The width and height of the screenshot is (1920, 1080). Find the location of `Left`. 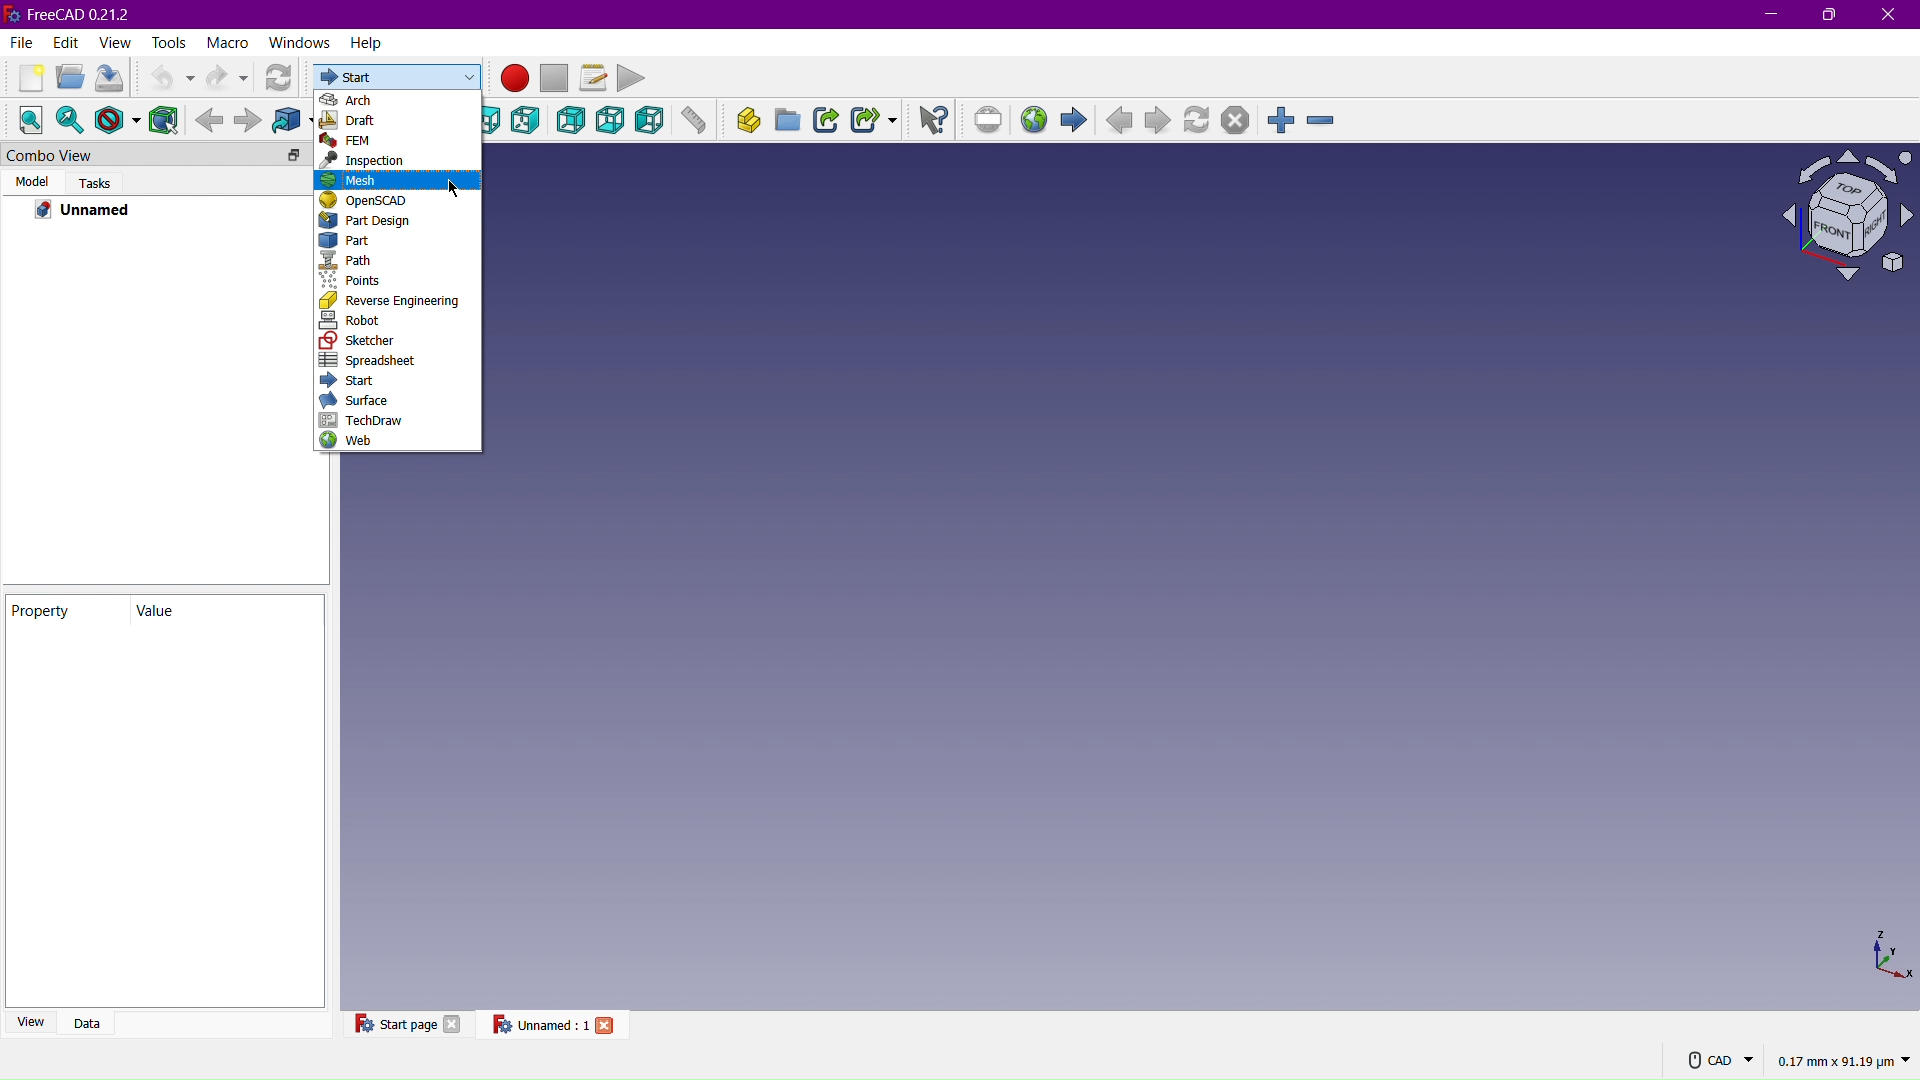

Left is located at coordinates (649, 122).